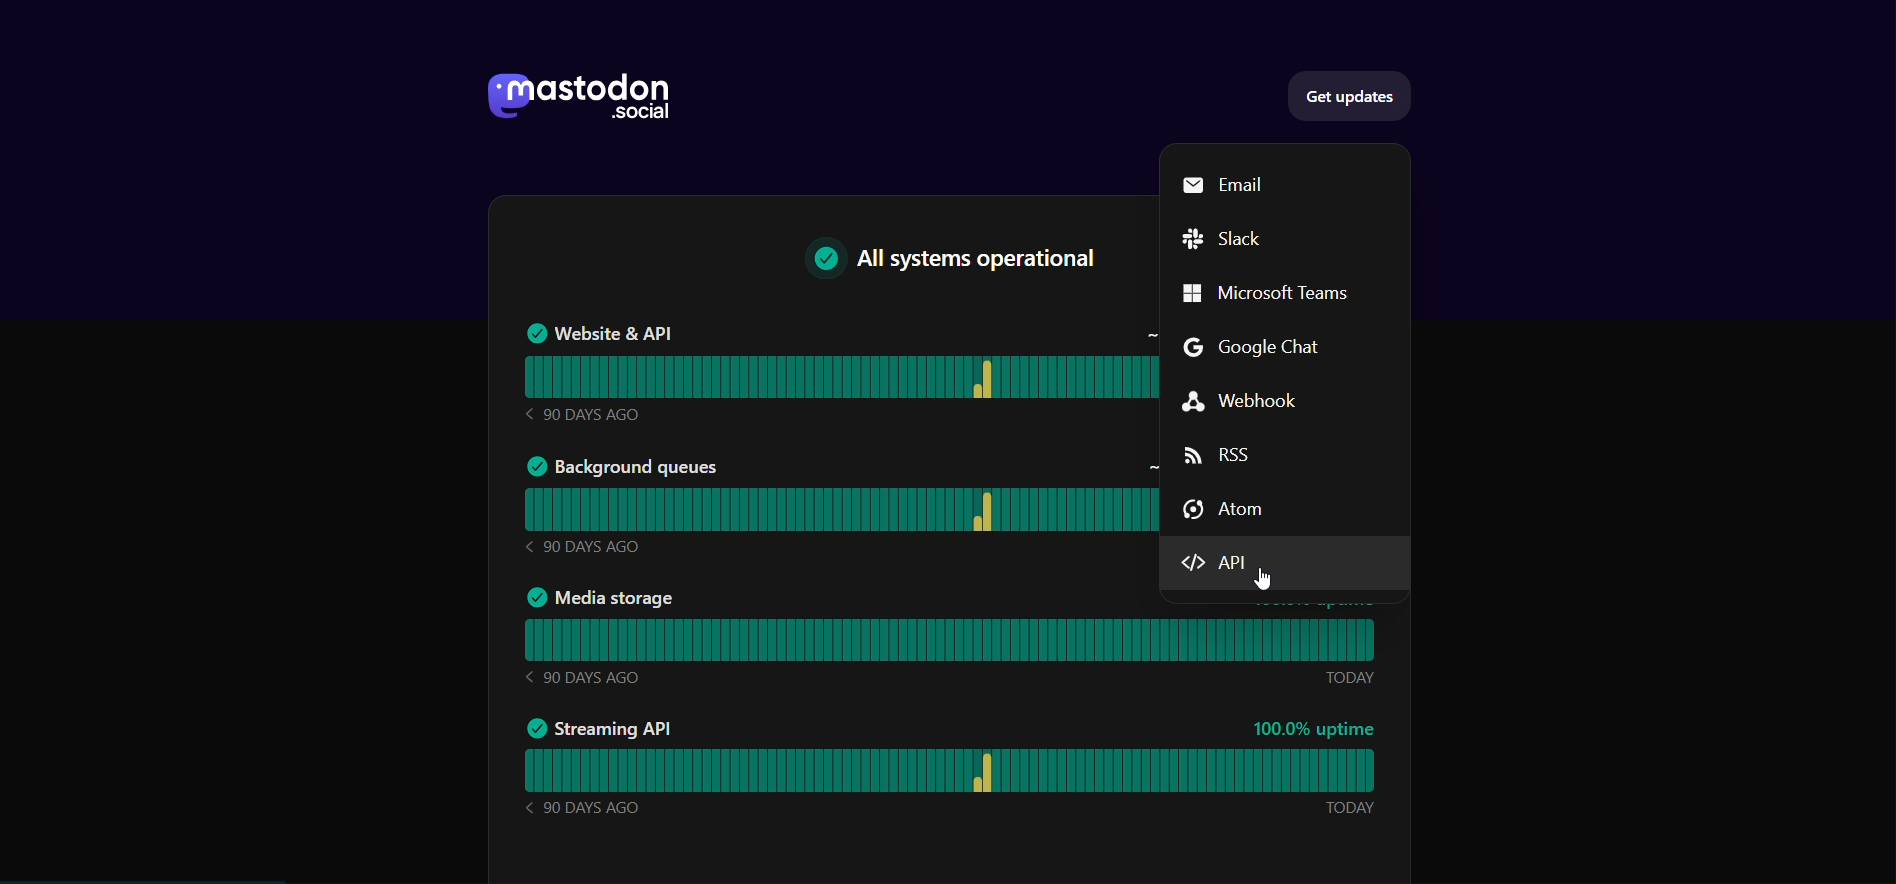  Describe the element at coordinates (941, 261) in the screenshot. I see `All System operational` at that location.